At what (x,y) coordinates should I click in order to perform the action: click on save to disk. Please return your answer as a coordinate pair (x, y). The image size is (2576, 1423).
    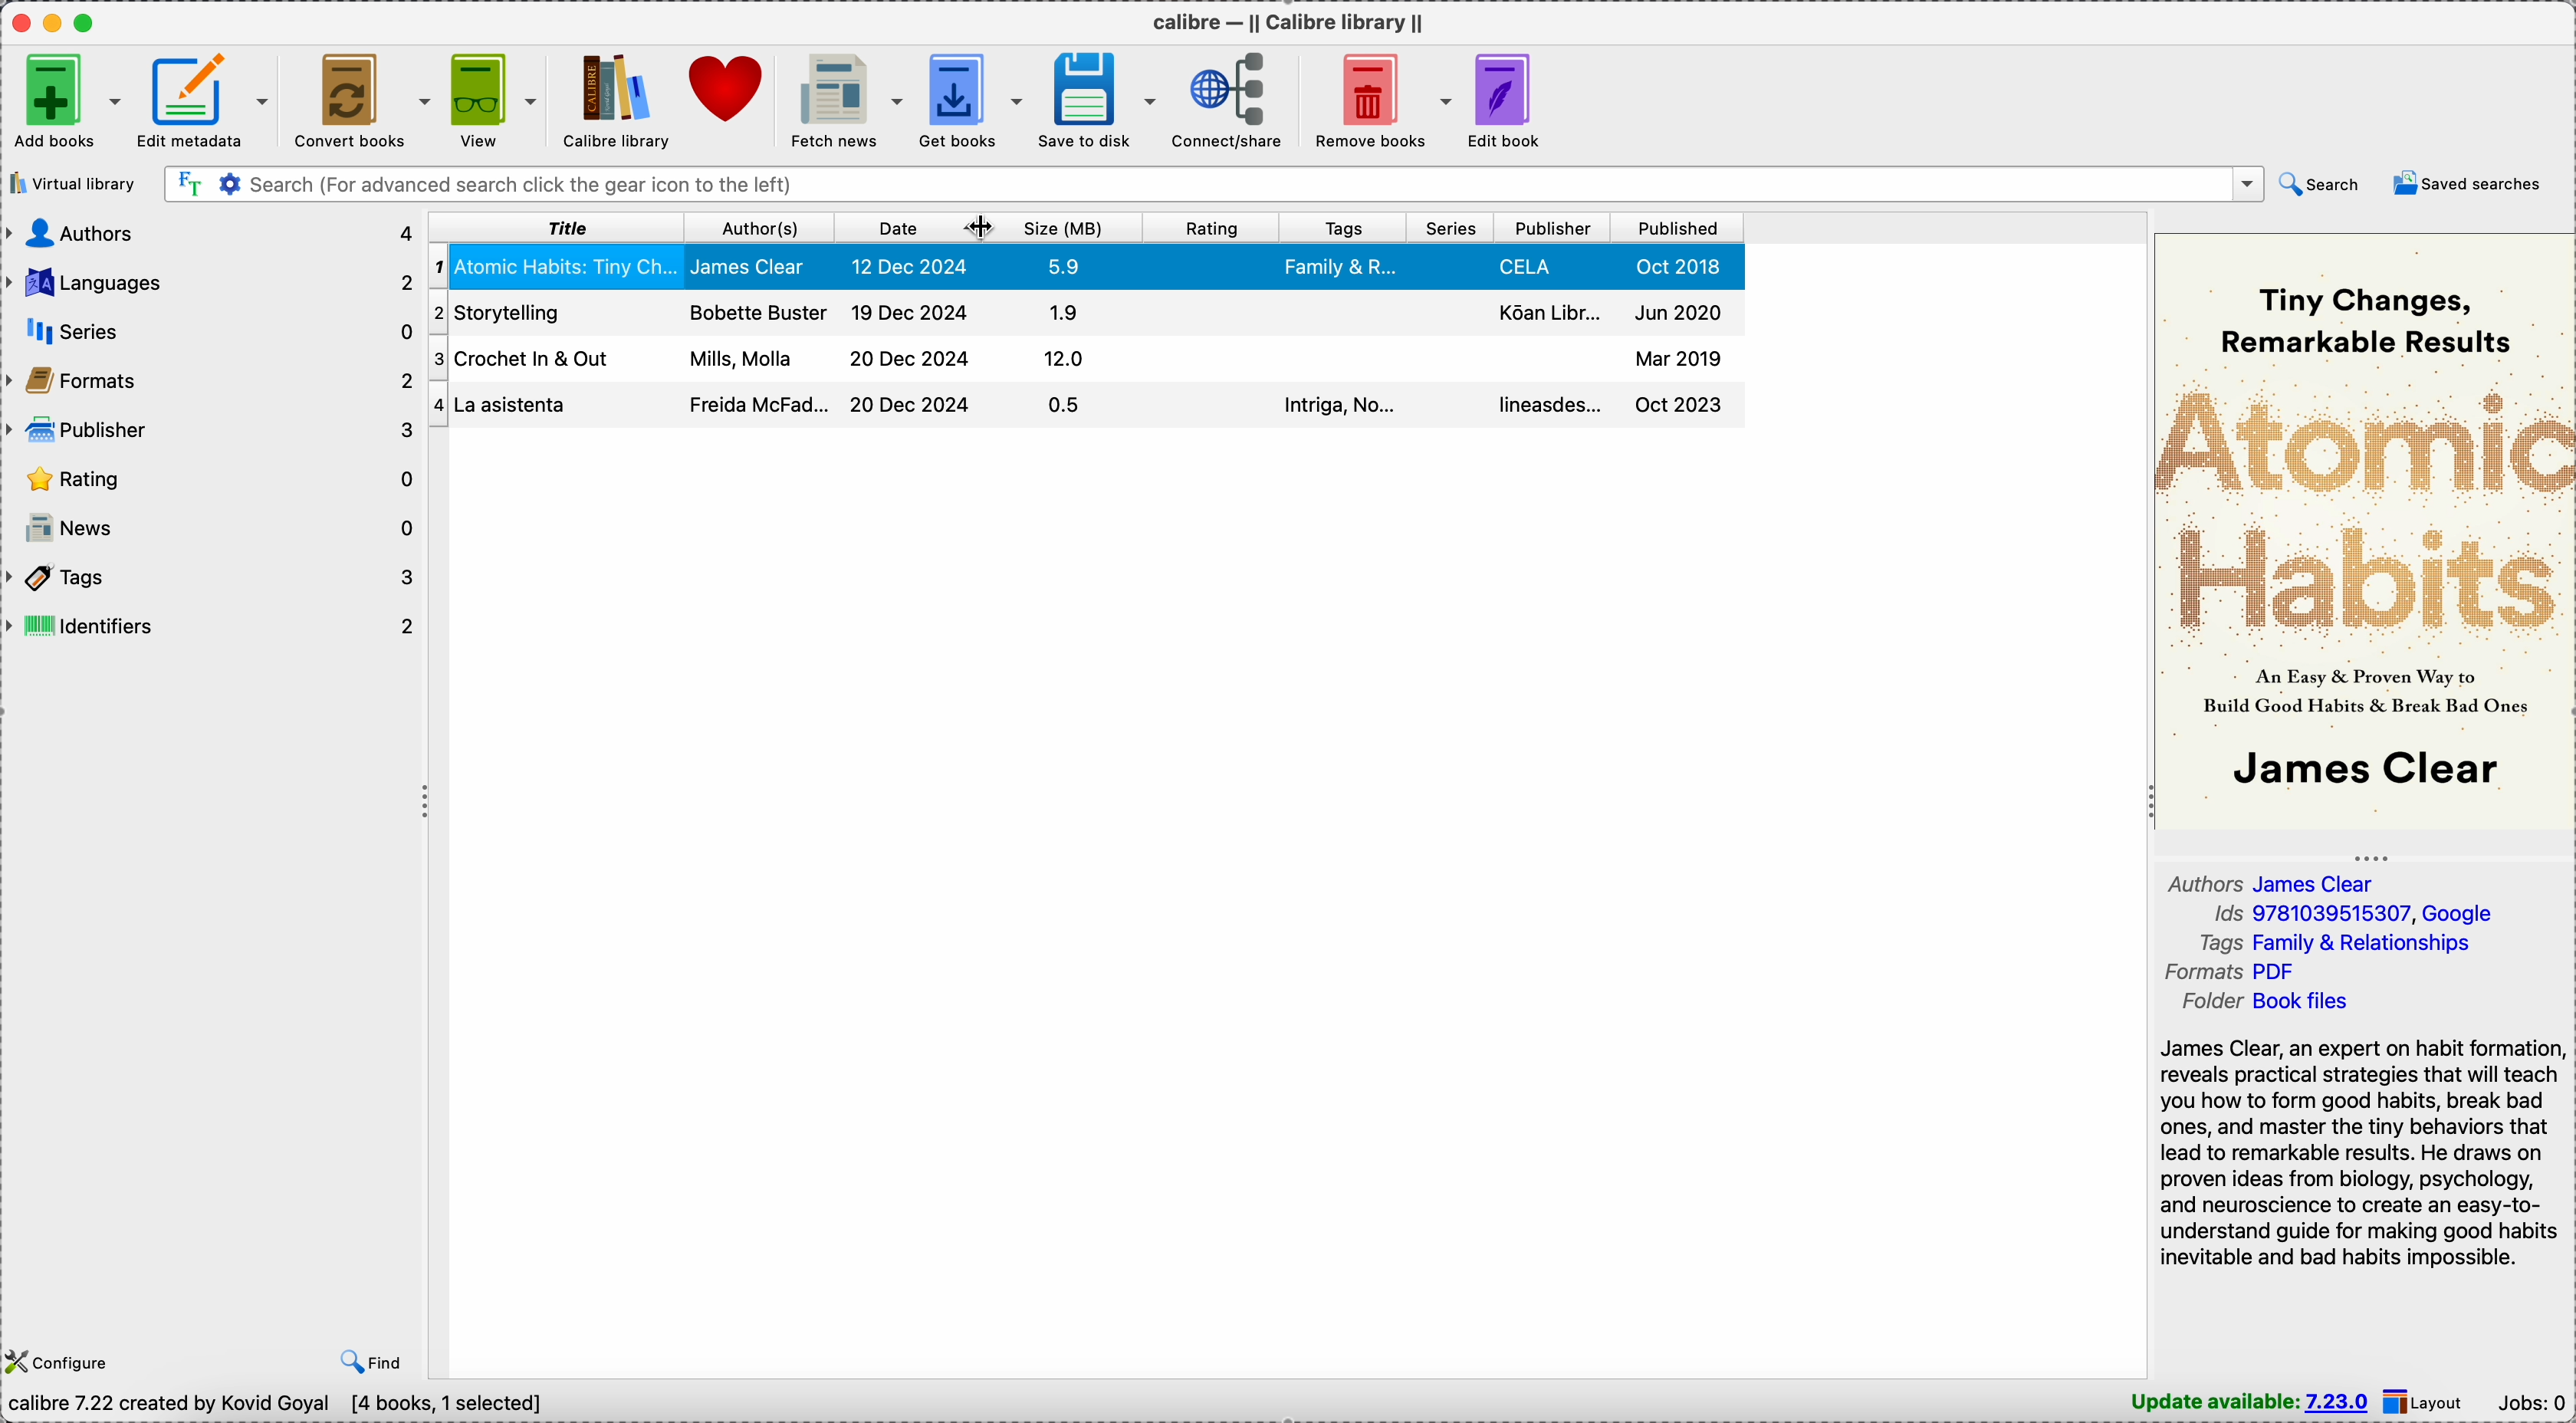
    Looking at the image, I should click on (1098, 99).